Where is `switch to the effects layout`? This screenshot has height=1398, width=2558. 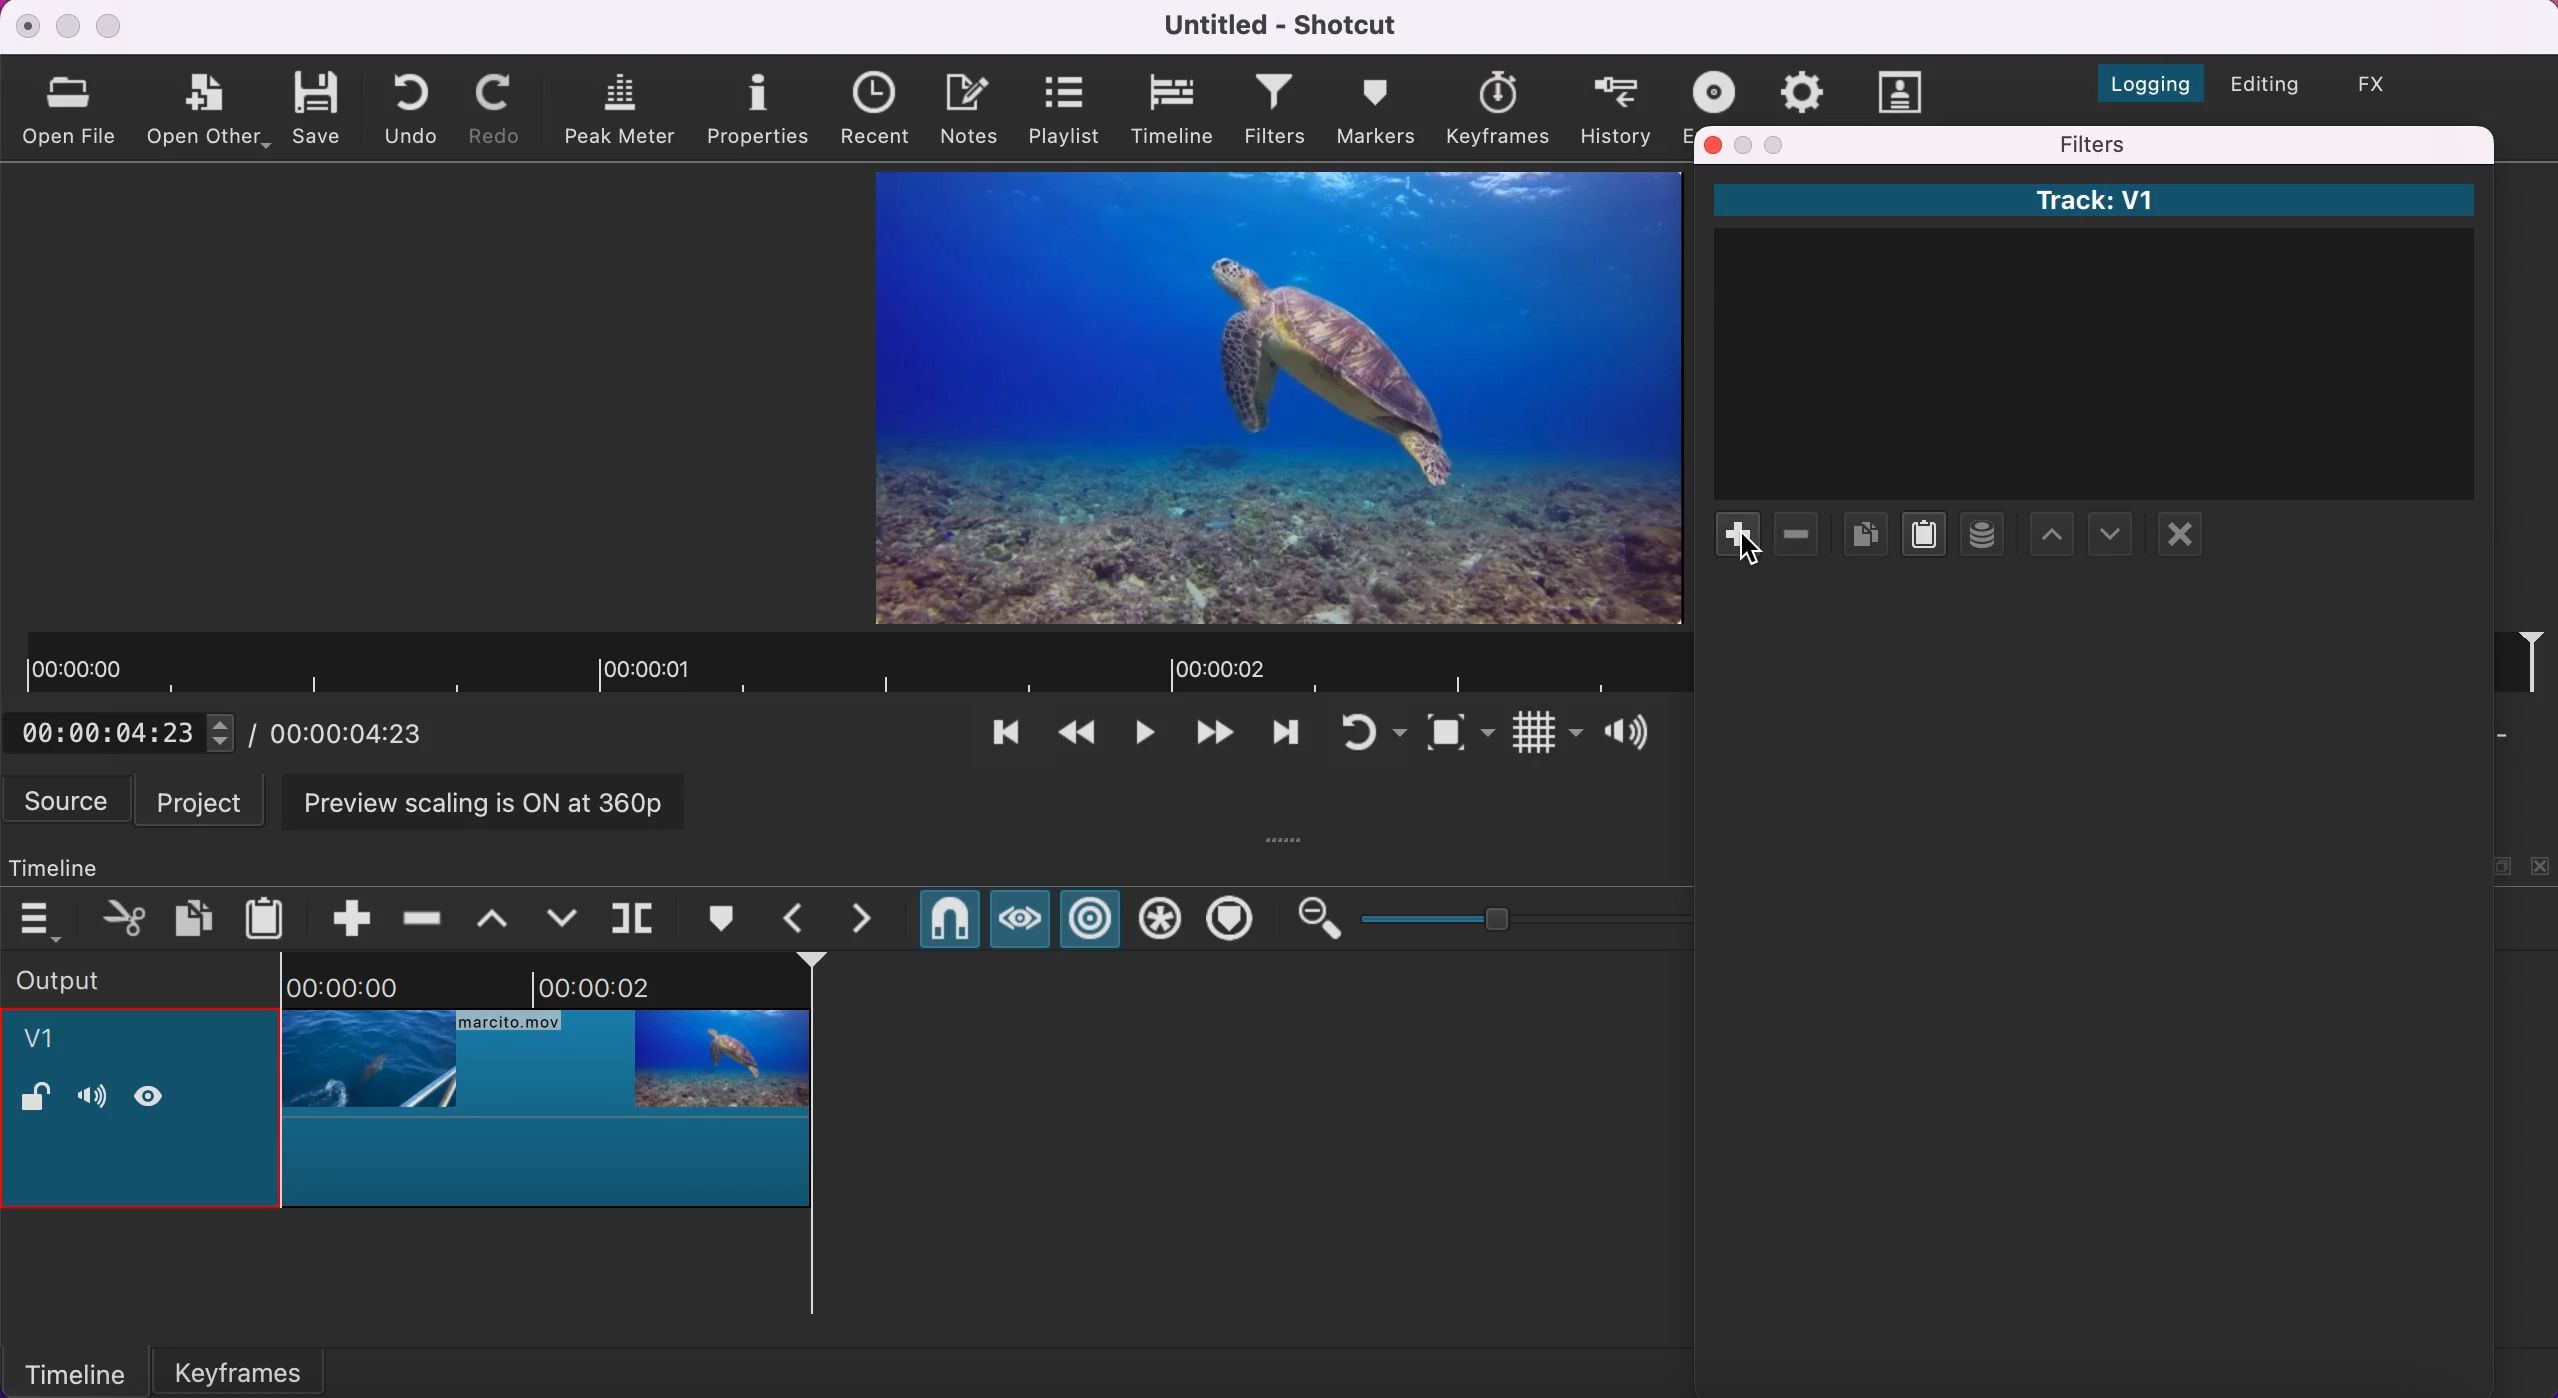 switch to the effects layout is located at coordinates (2387, 84).